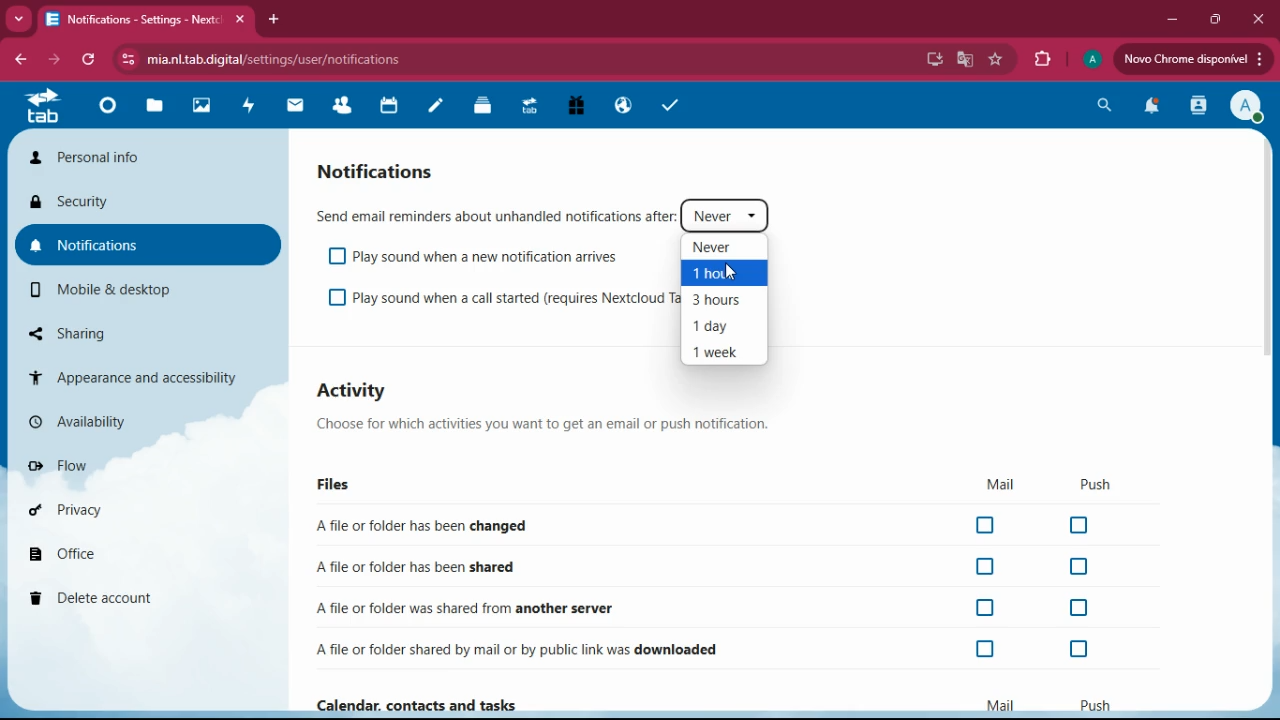  Describe the element at coordinates (1078, 650) in the screenshot. I see `off` at that location.